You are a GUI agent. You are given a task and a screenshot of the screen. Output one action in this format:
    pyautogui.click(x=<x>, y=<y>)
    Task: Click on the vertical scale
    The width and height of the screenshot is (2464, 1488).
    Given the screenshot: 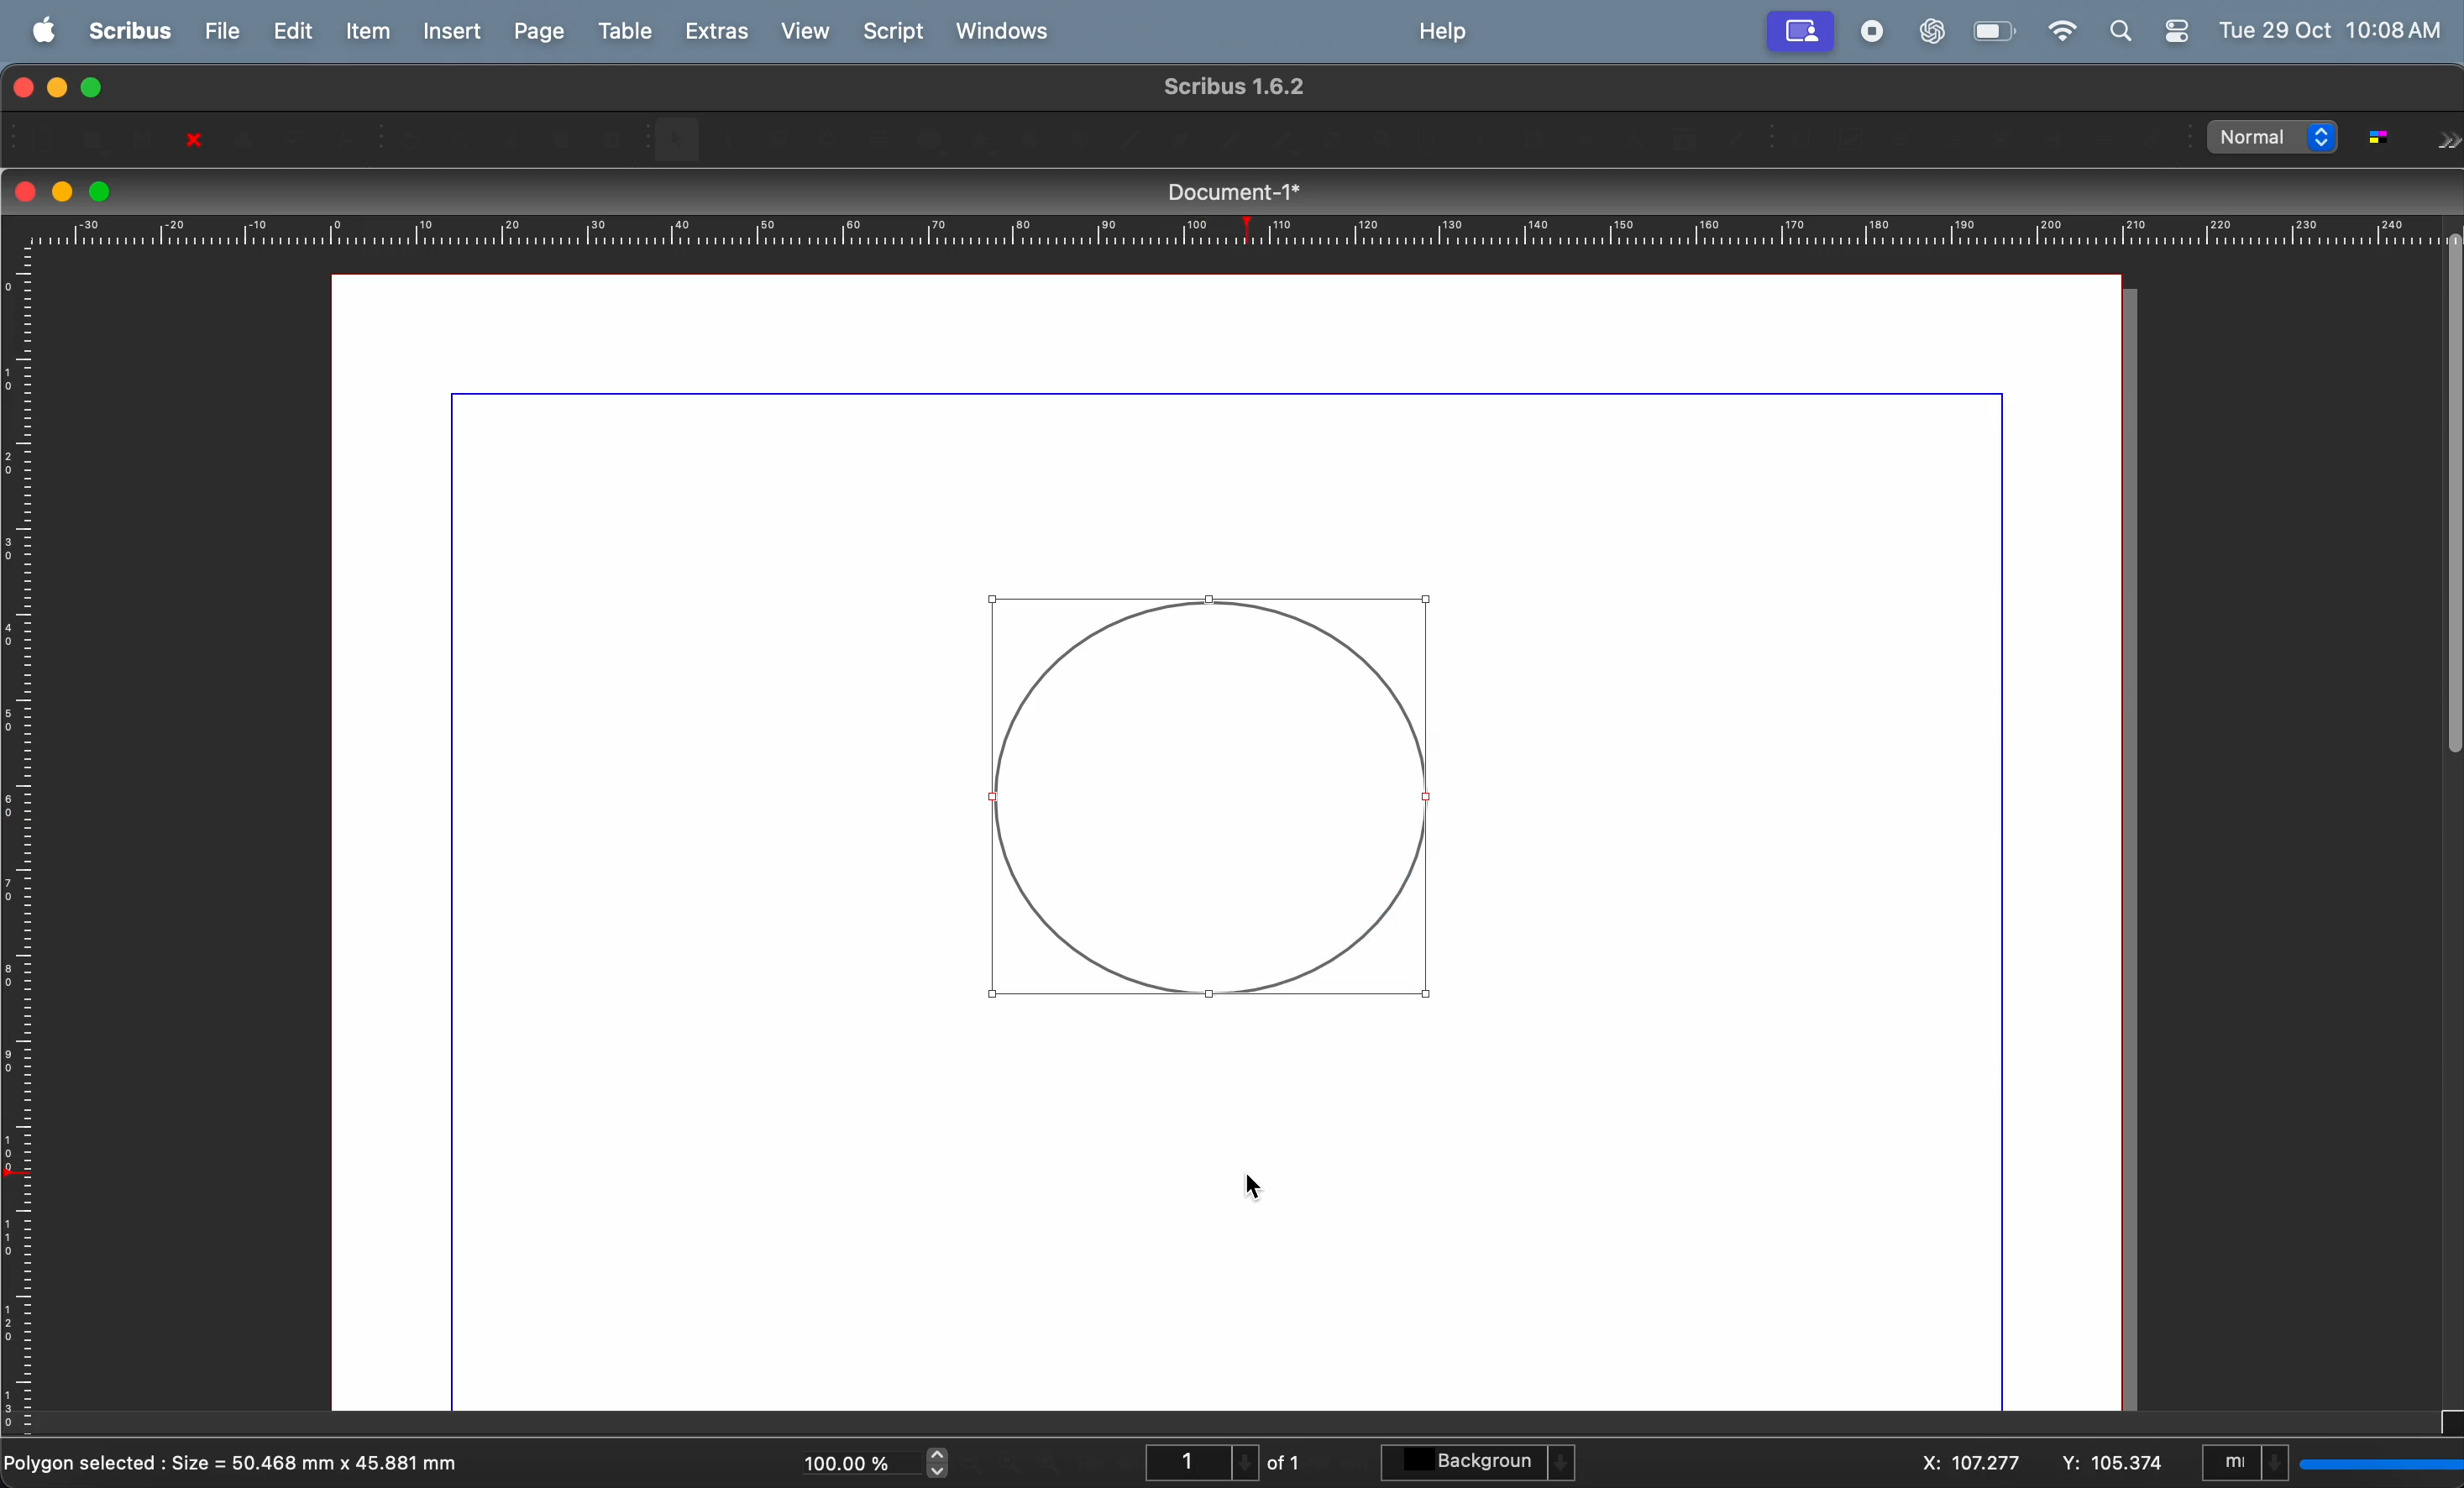 What is the action you would take?
    pyautogui.click(x=24, y=846)
    